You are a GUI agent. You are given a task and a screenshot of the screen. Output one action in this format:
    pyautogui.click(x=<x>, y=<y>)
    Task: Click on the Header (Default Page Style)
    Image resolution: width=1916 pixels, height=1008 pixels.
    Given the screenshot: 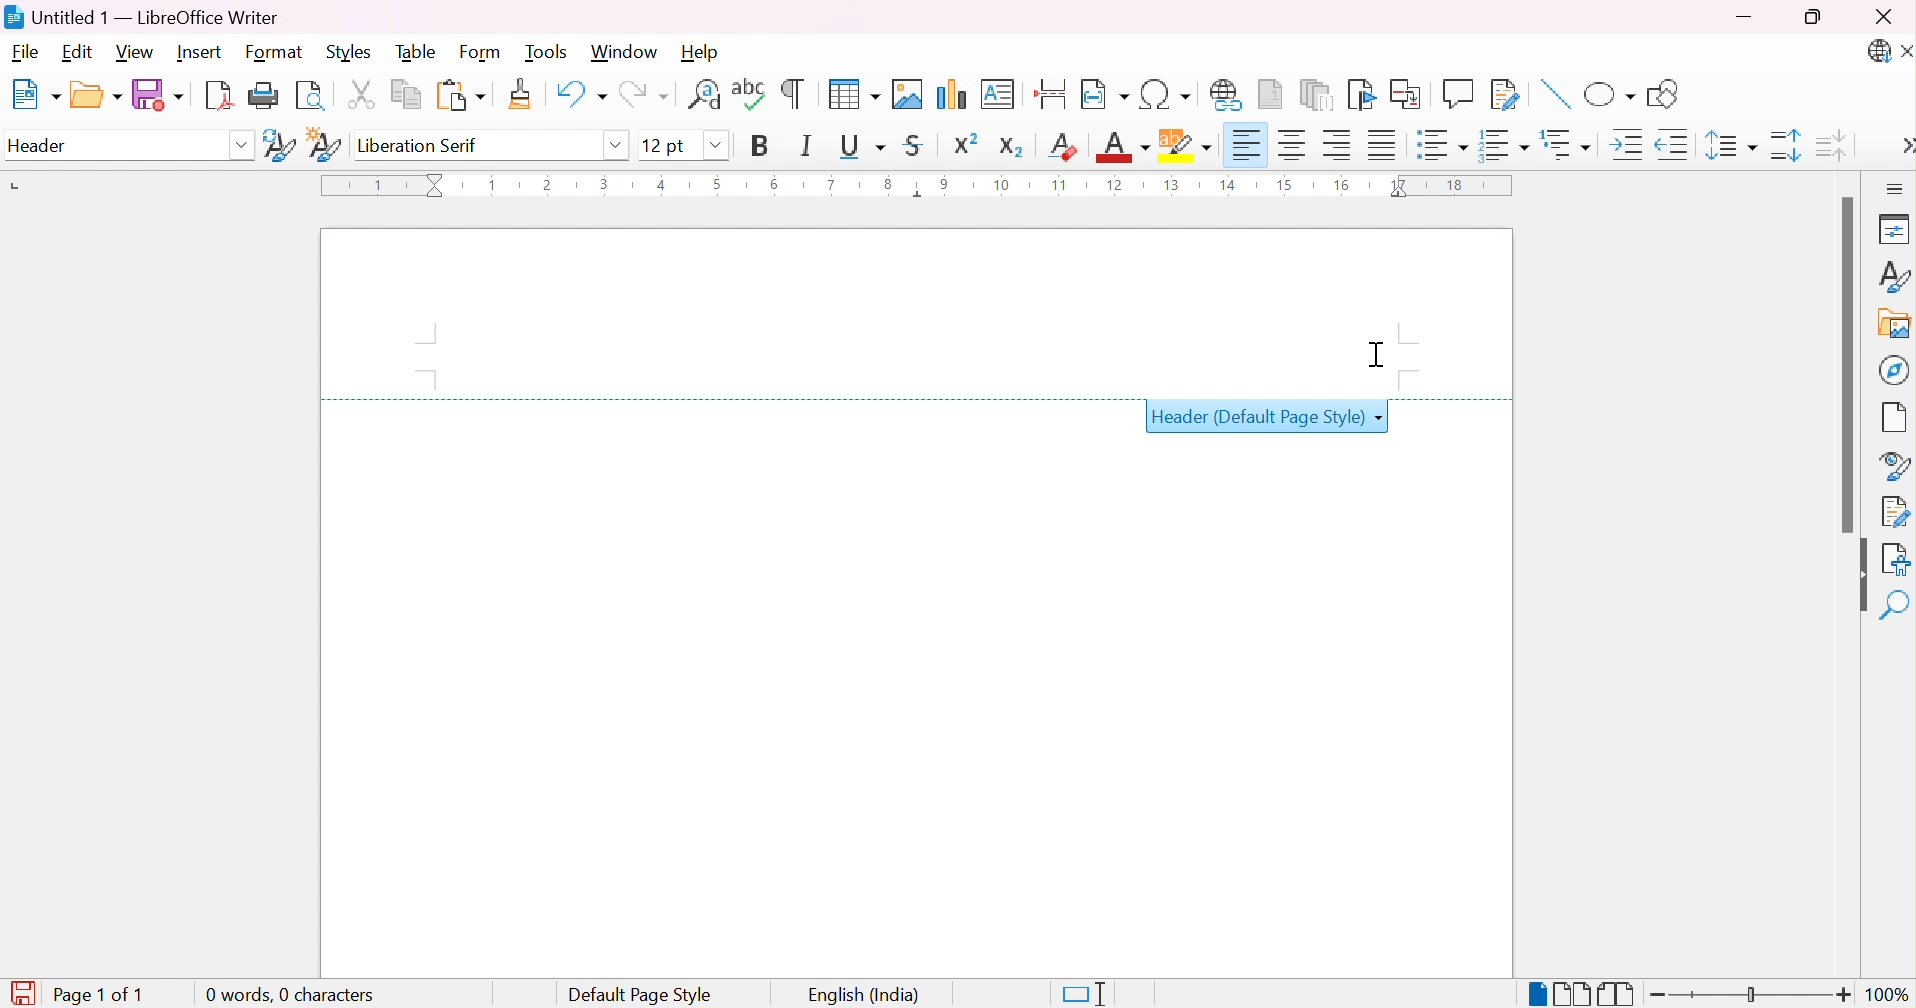 What is the action you would take?
    pyautogui.click(x=1259, y=421)
    